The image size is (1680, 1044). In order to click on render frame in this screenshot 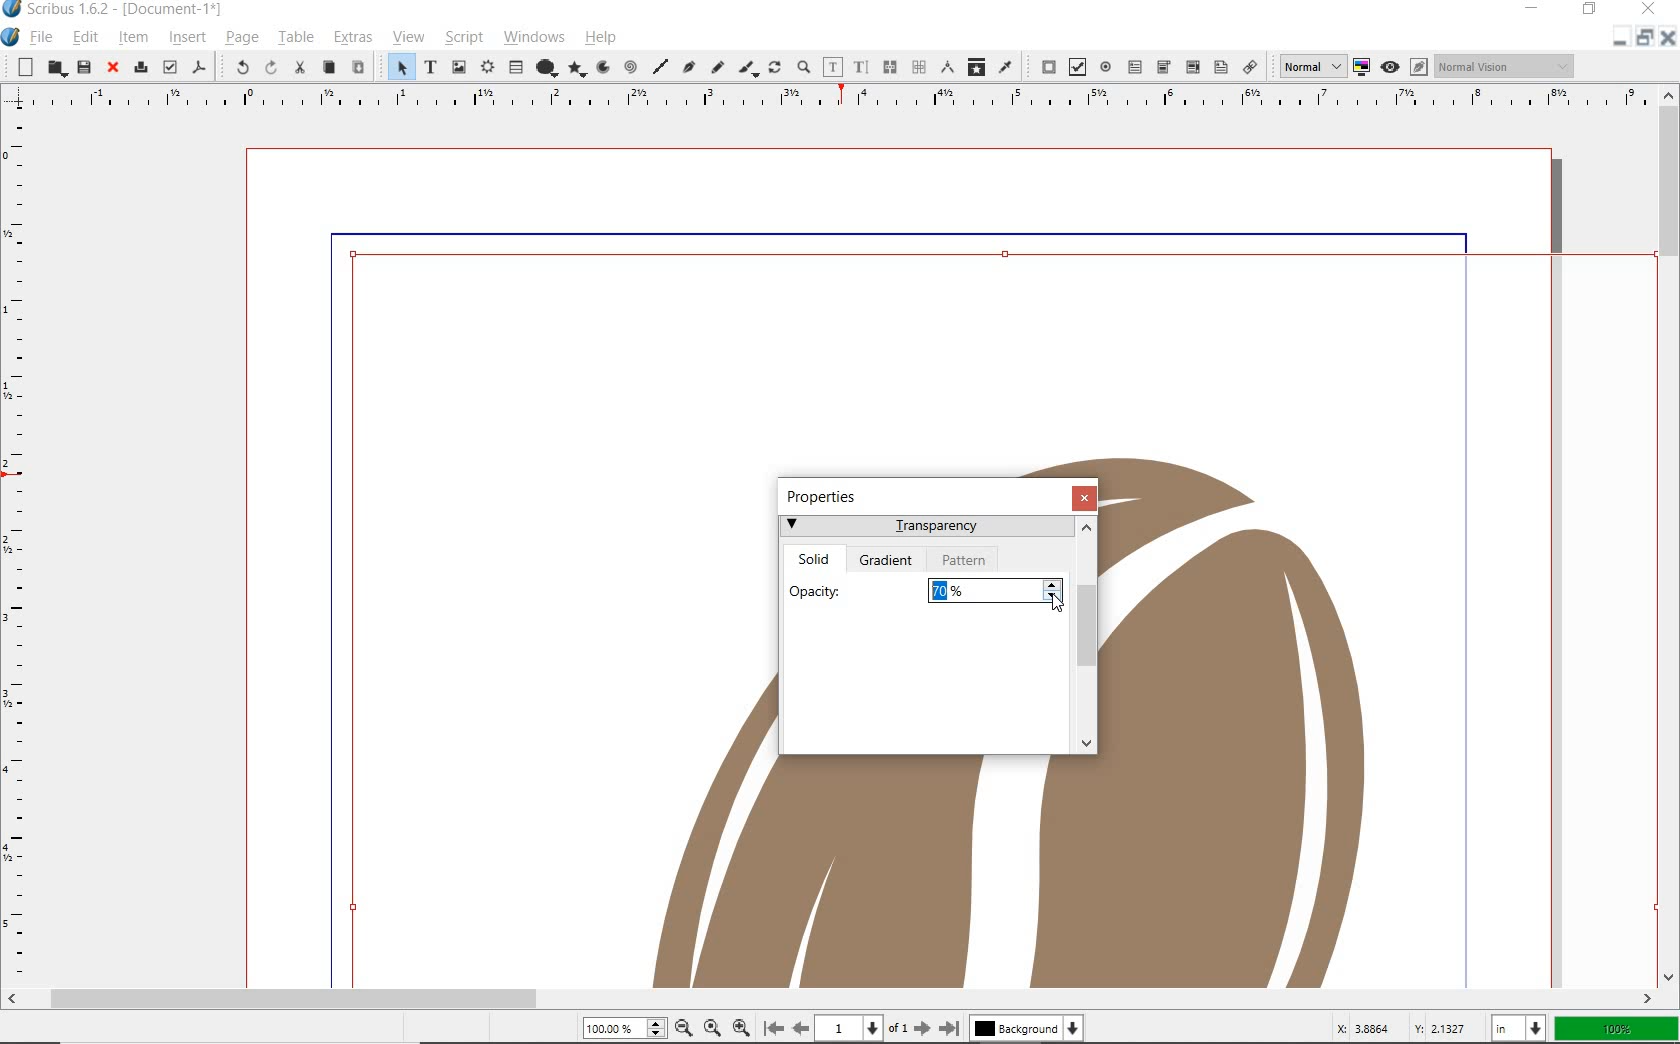, I will do `click(485, 68)`.